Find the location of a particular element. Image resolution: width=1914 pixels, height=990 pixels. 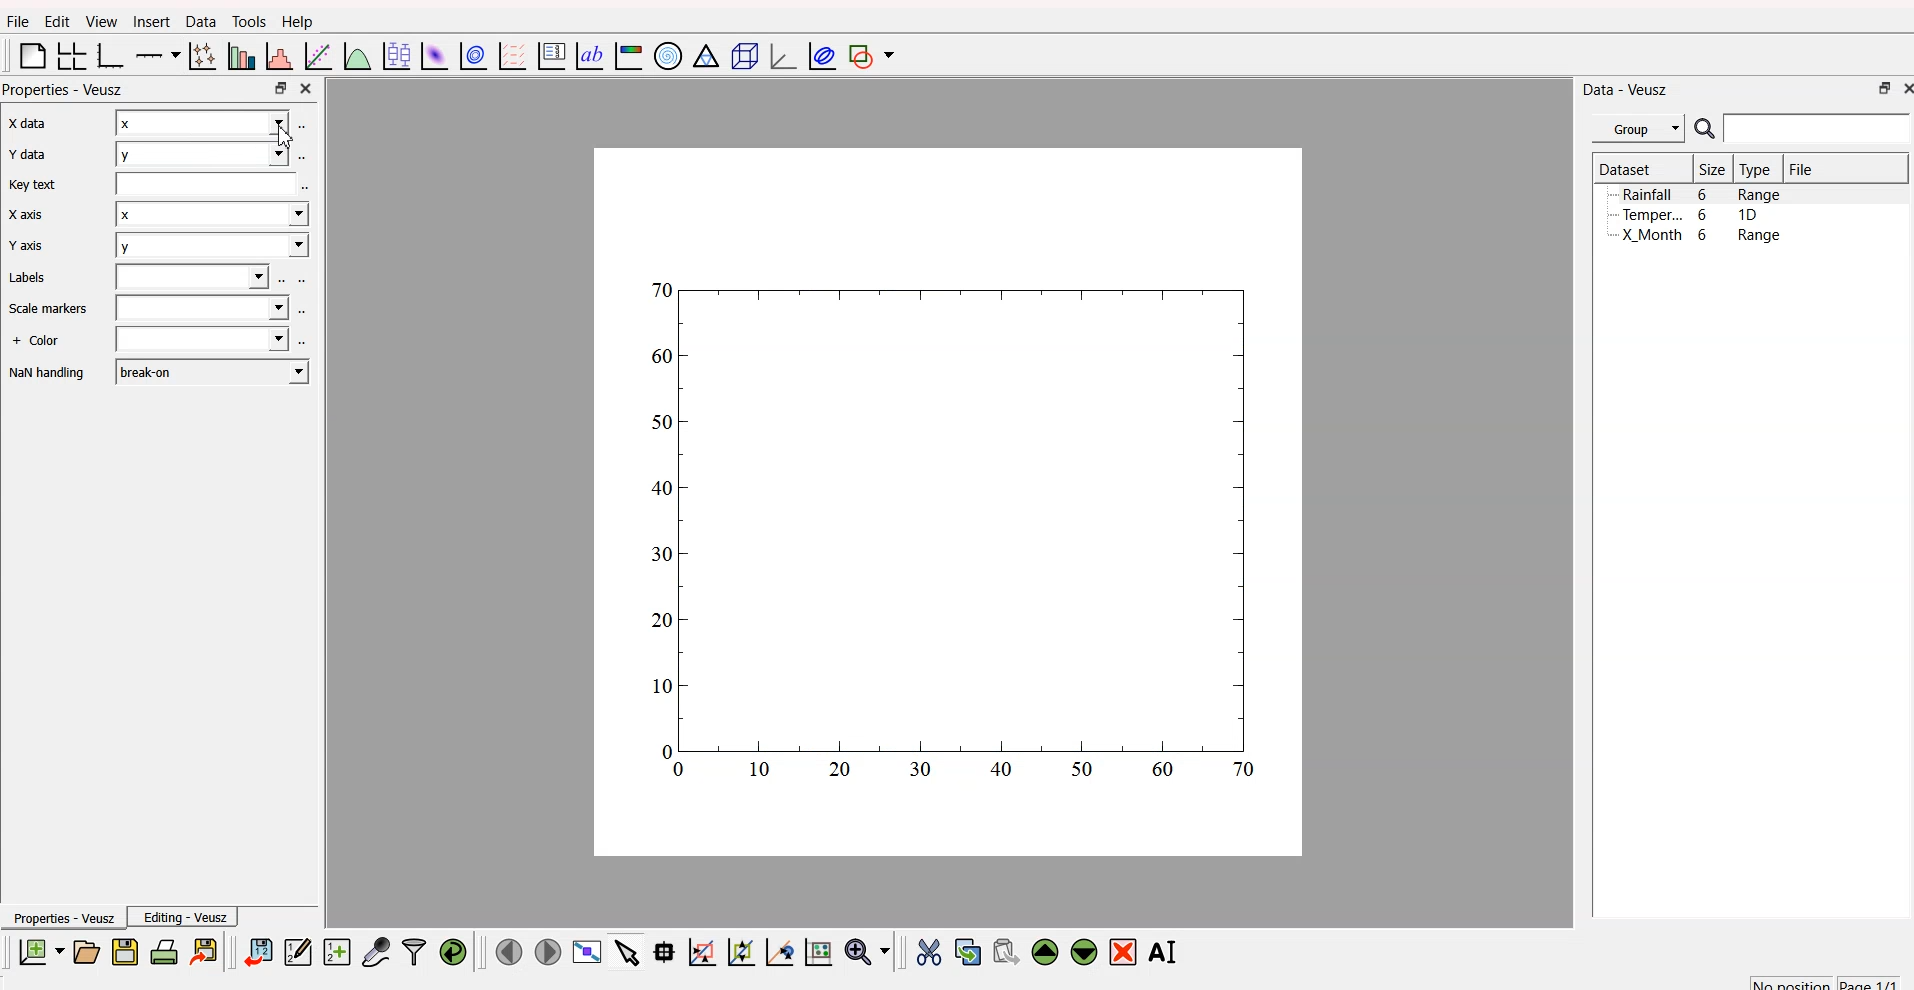

x is located at coordinates (203, 122).